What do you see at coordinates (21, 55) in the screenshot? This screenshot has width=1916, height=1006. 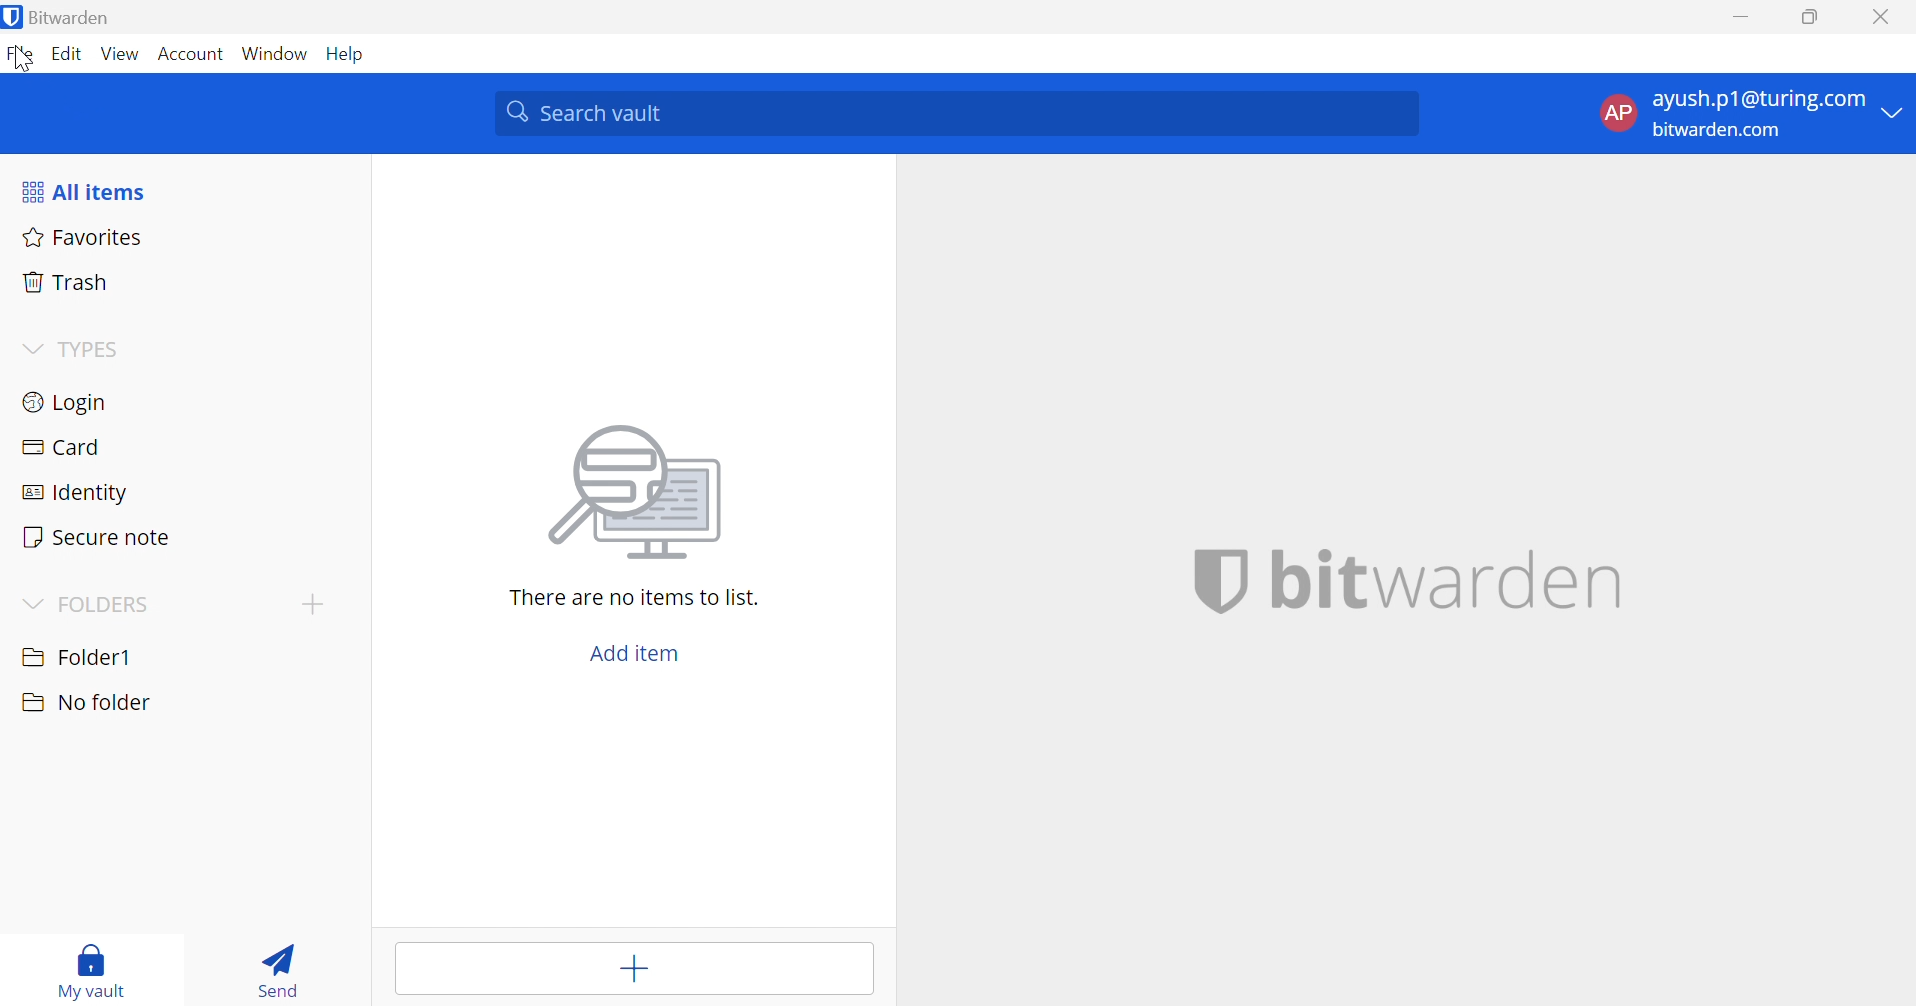 I see `File` at bounding box center [21, 55].